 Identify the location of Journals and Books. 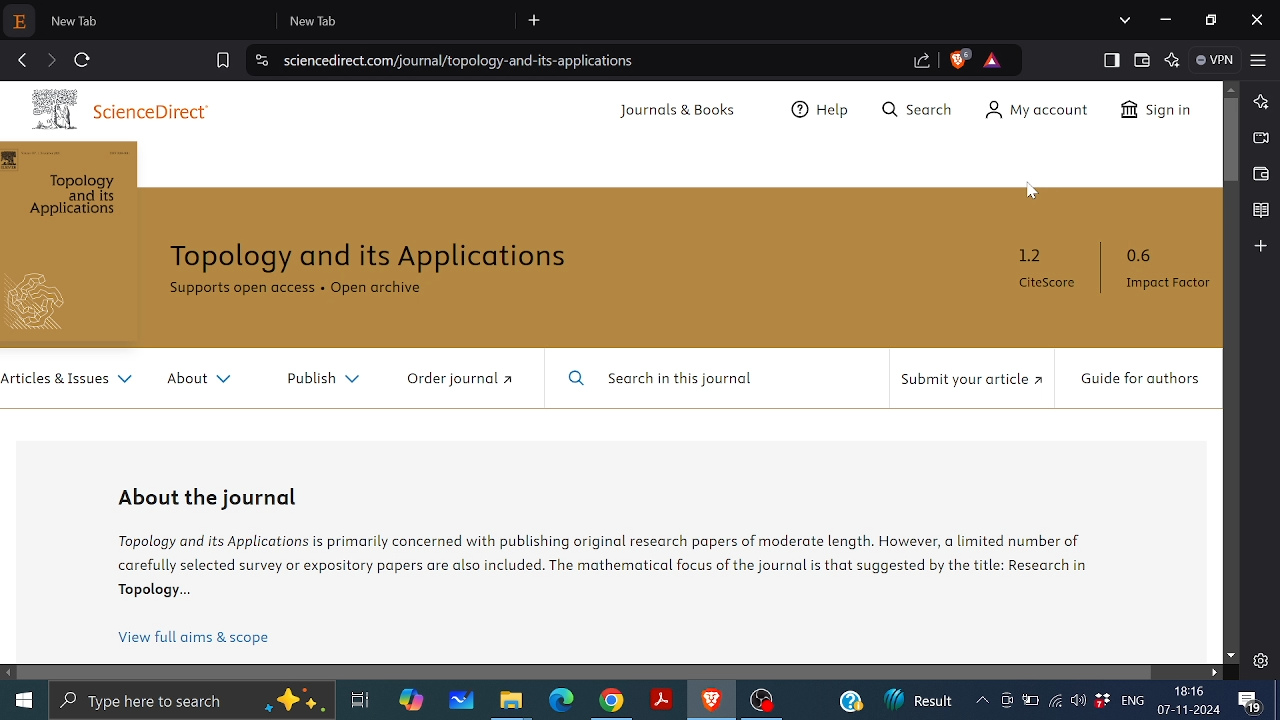
(681, 114).